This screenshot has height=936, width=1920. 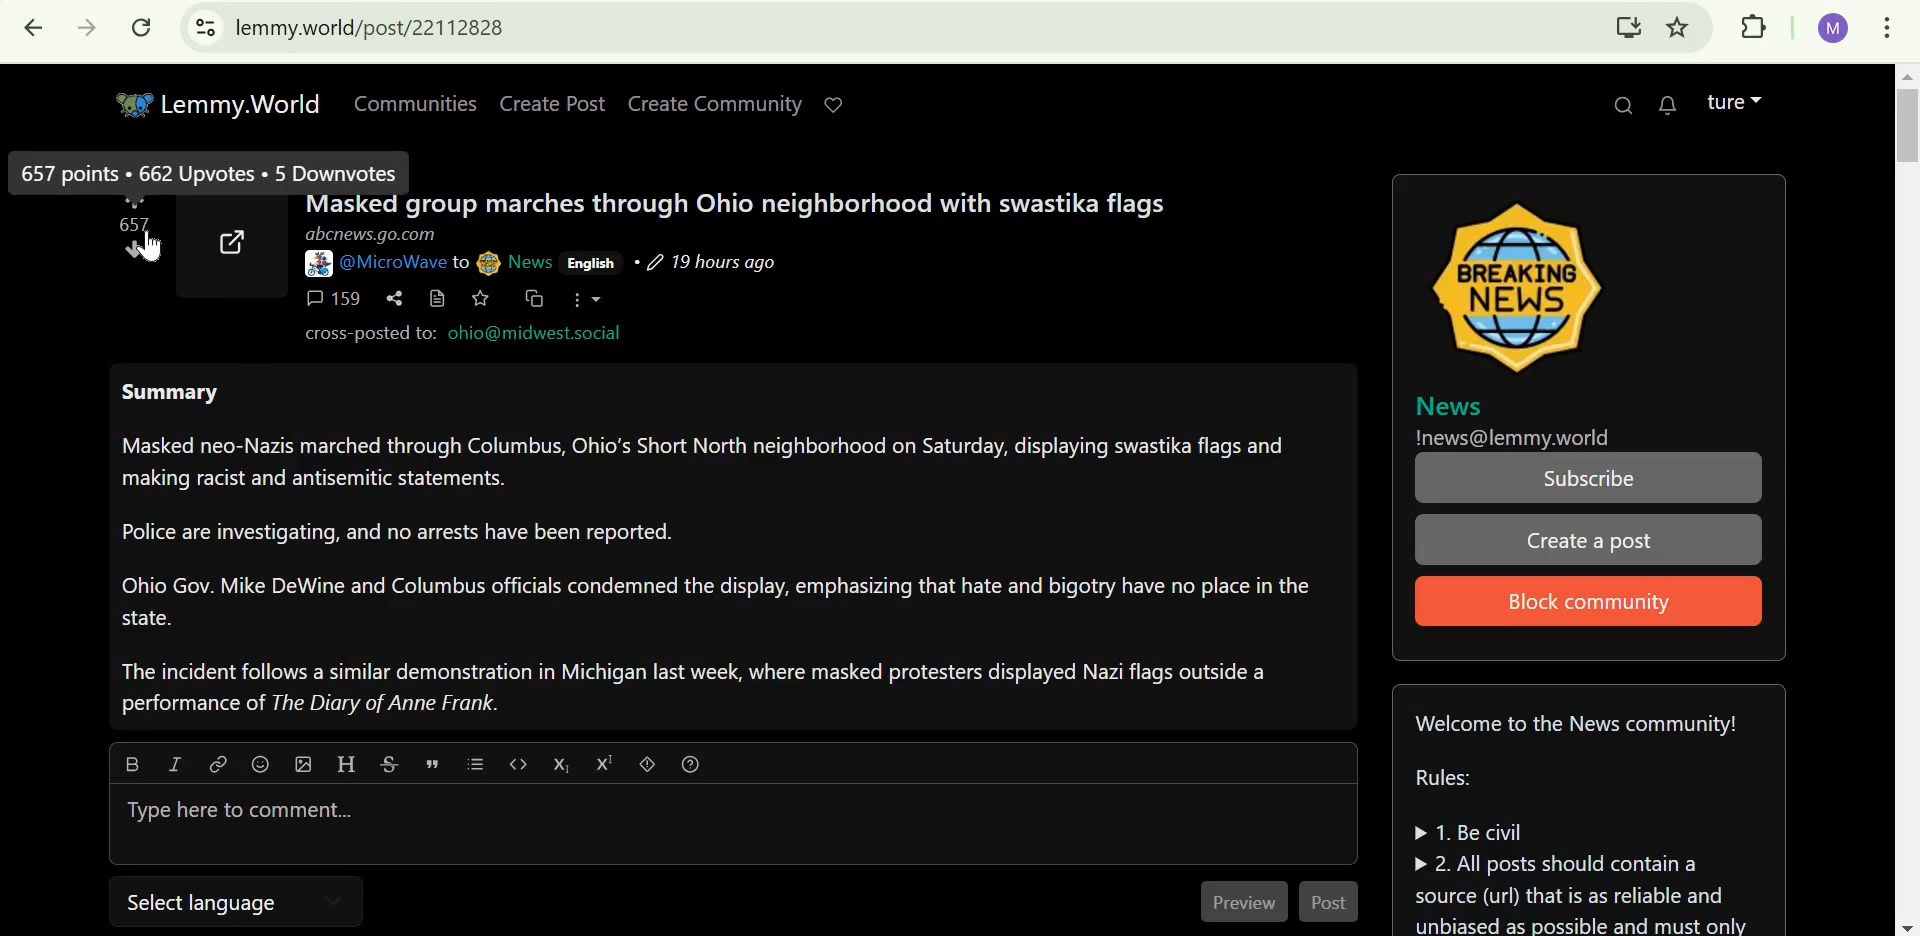 What do you see at coordinates (439, 297) in the screenshot?
I see `view source` at bounding box center [439, 297].